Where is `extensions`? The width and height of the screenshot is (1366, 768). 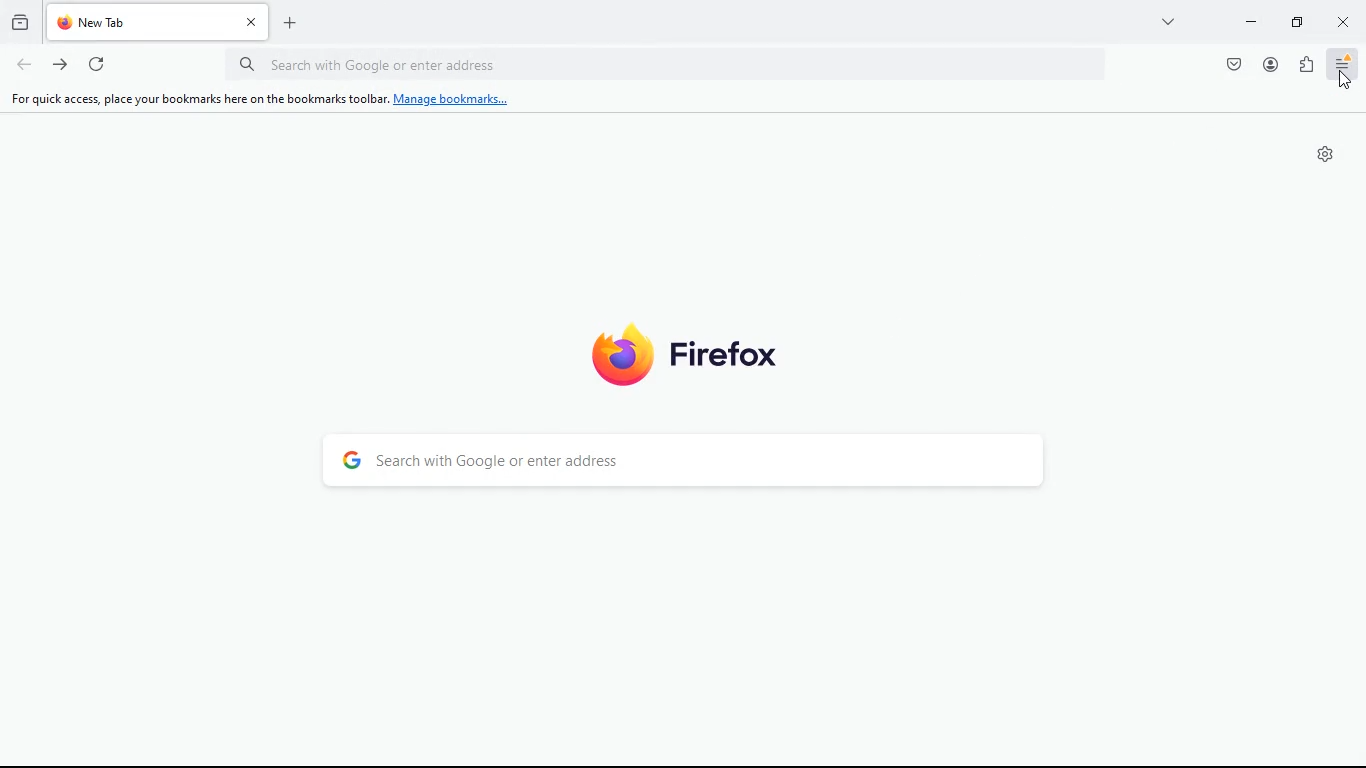
extensions is located at coordinates (1307, 65).